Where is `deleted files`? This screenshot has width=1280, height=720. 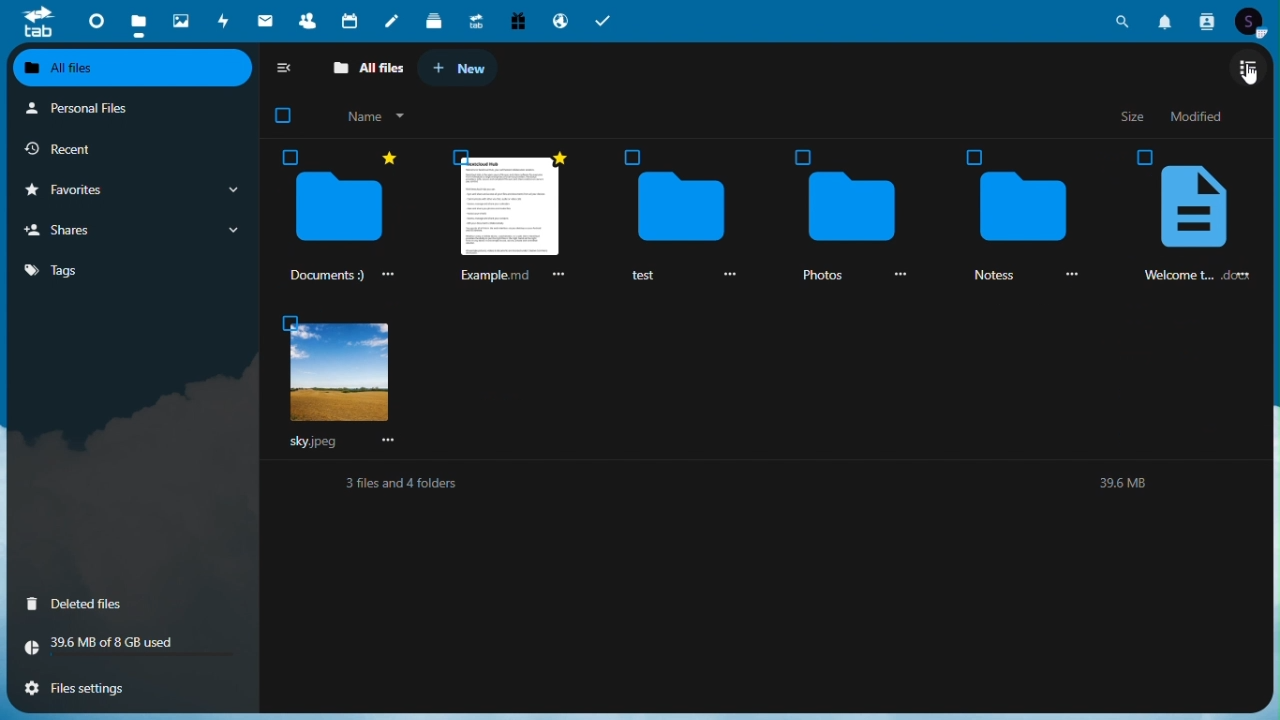 deleted files is located at coordinates (102, 606).